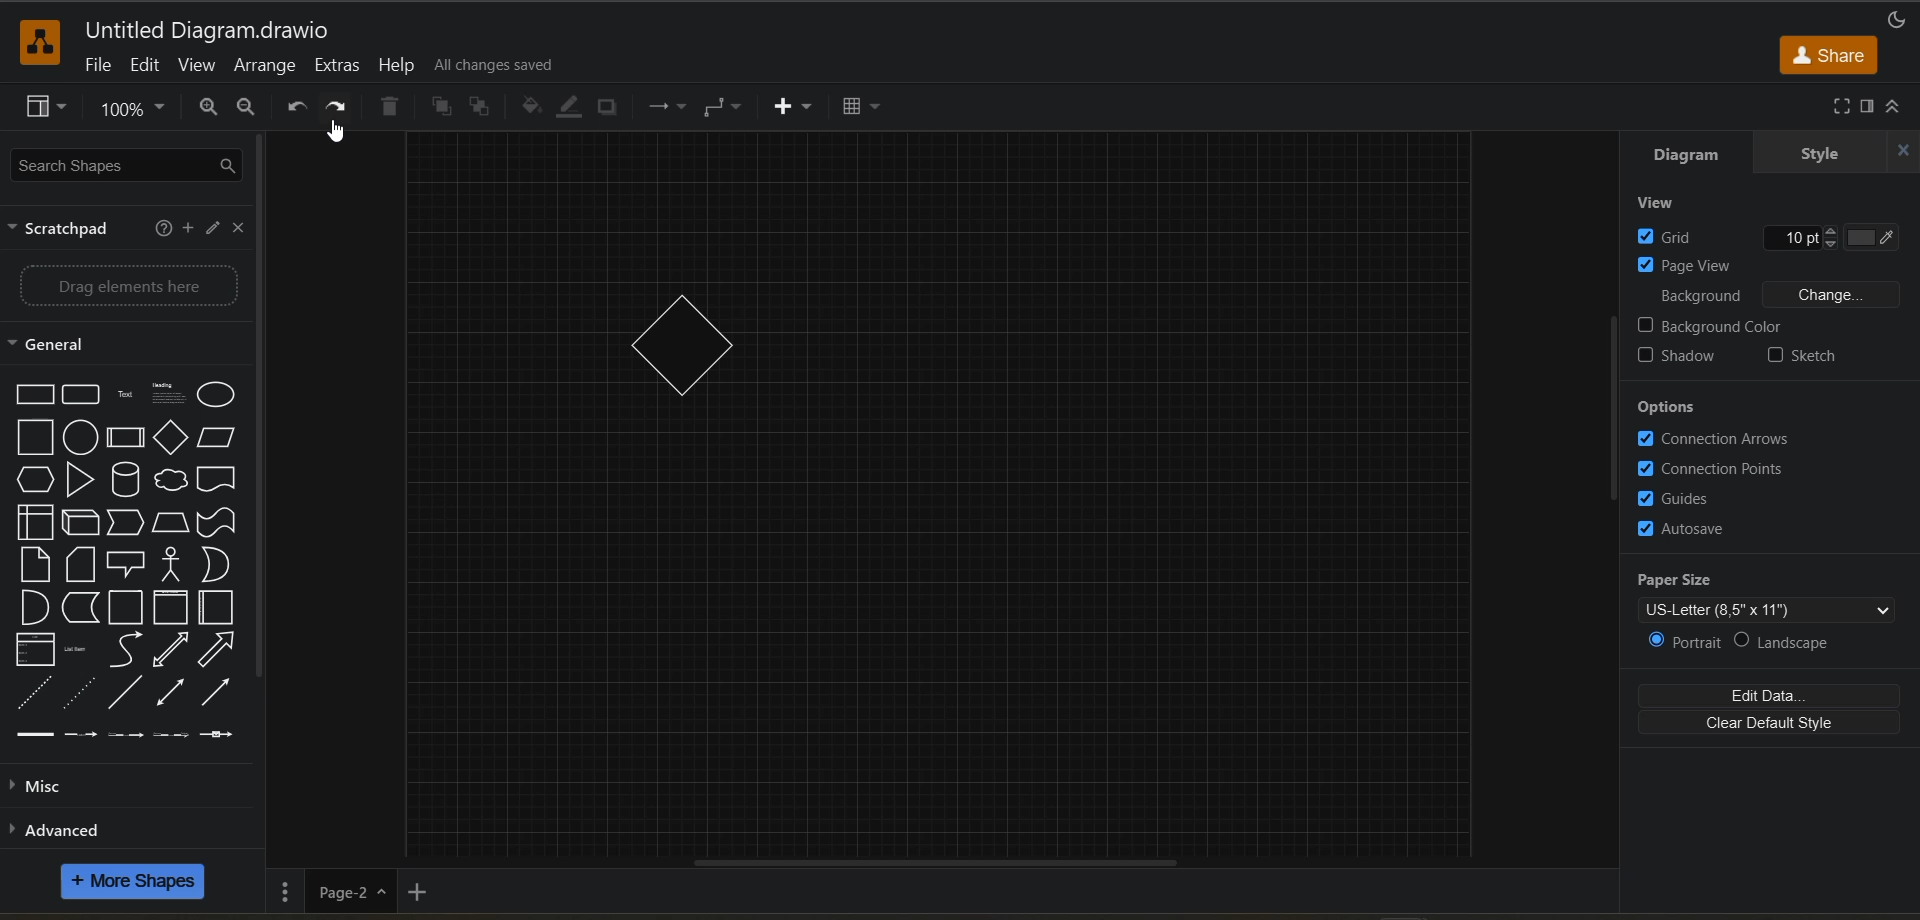  Describe the element at coordinates (171, 735) in the screenshot. I see `connector with 3 labels` at that location.